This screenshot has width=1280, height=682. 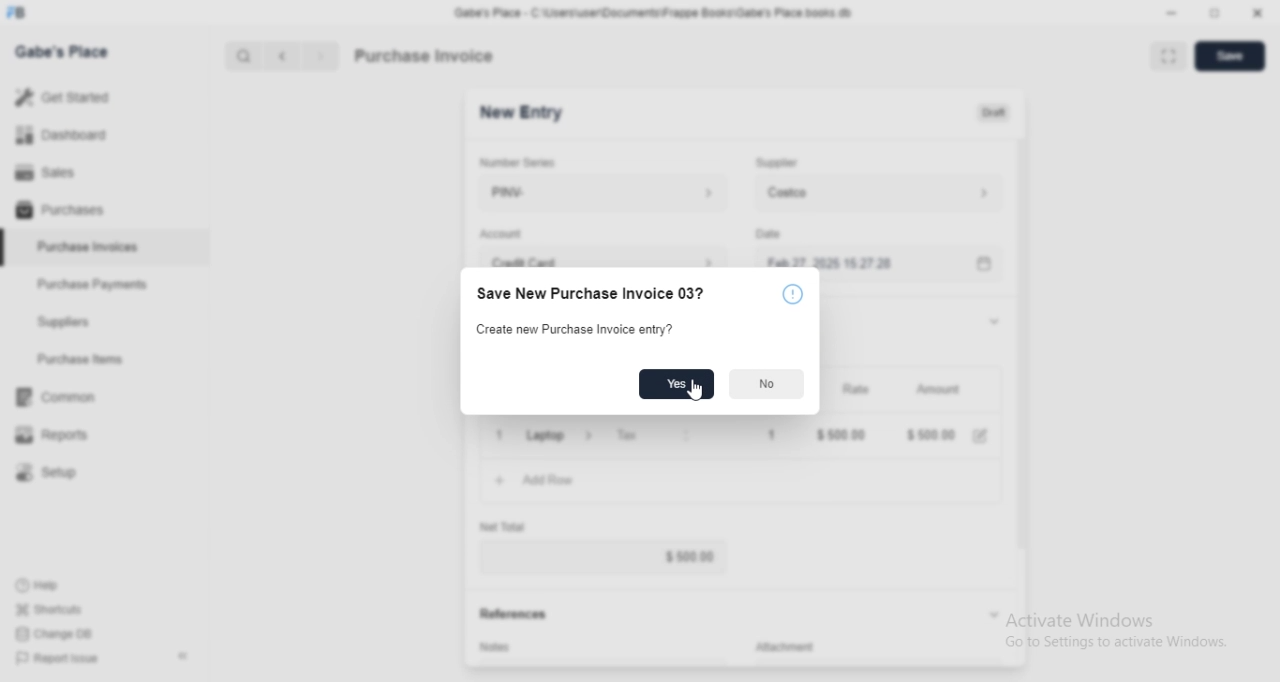 What do you see at coordinates (930, 435) in the screenshot?
I see `$ 500.00` at bounding box center [930, 435].